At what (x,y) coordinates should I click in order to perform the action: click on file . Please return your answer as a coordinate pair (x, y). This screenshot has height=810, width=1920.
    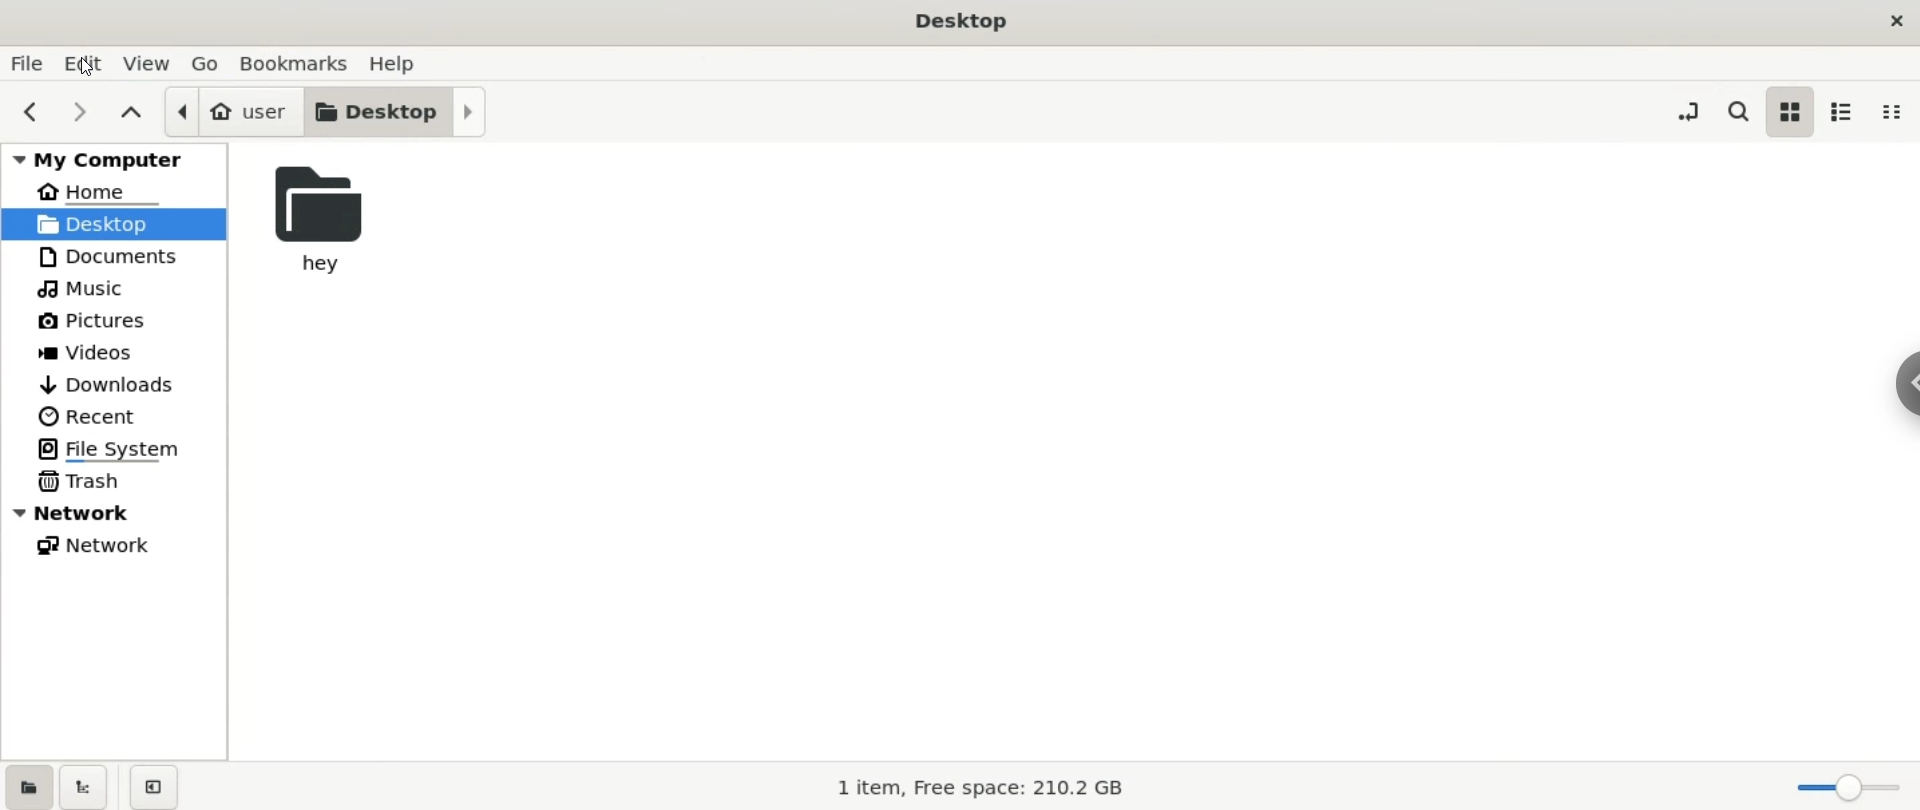
    Looking at the image, I should click on (27, 64).